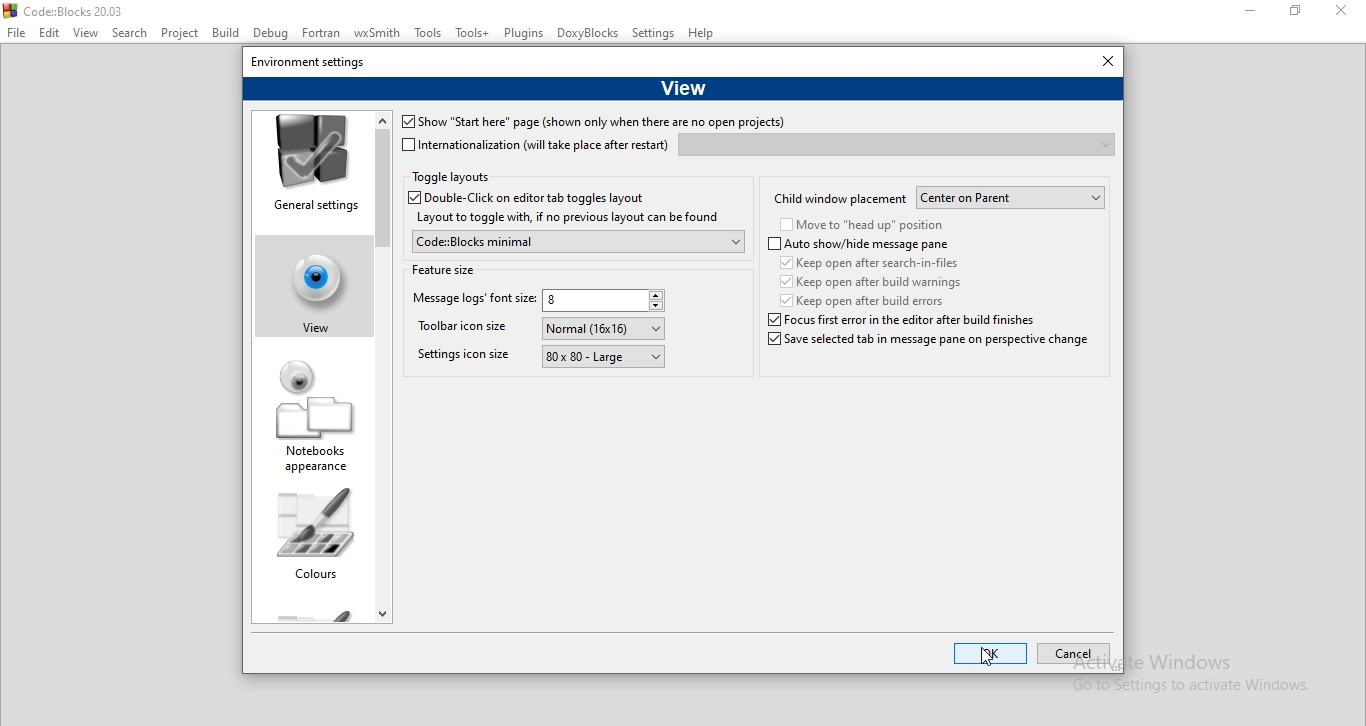 This screenshot has width=1366, height=726. What do you see at coordinates (322, 33) in the screenshot?
I see `Fortran` at bounding box center [322, 33].